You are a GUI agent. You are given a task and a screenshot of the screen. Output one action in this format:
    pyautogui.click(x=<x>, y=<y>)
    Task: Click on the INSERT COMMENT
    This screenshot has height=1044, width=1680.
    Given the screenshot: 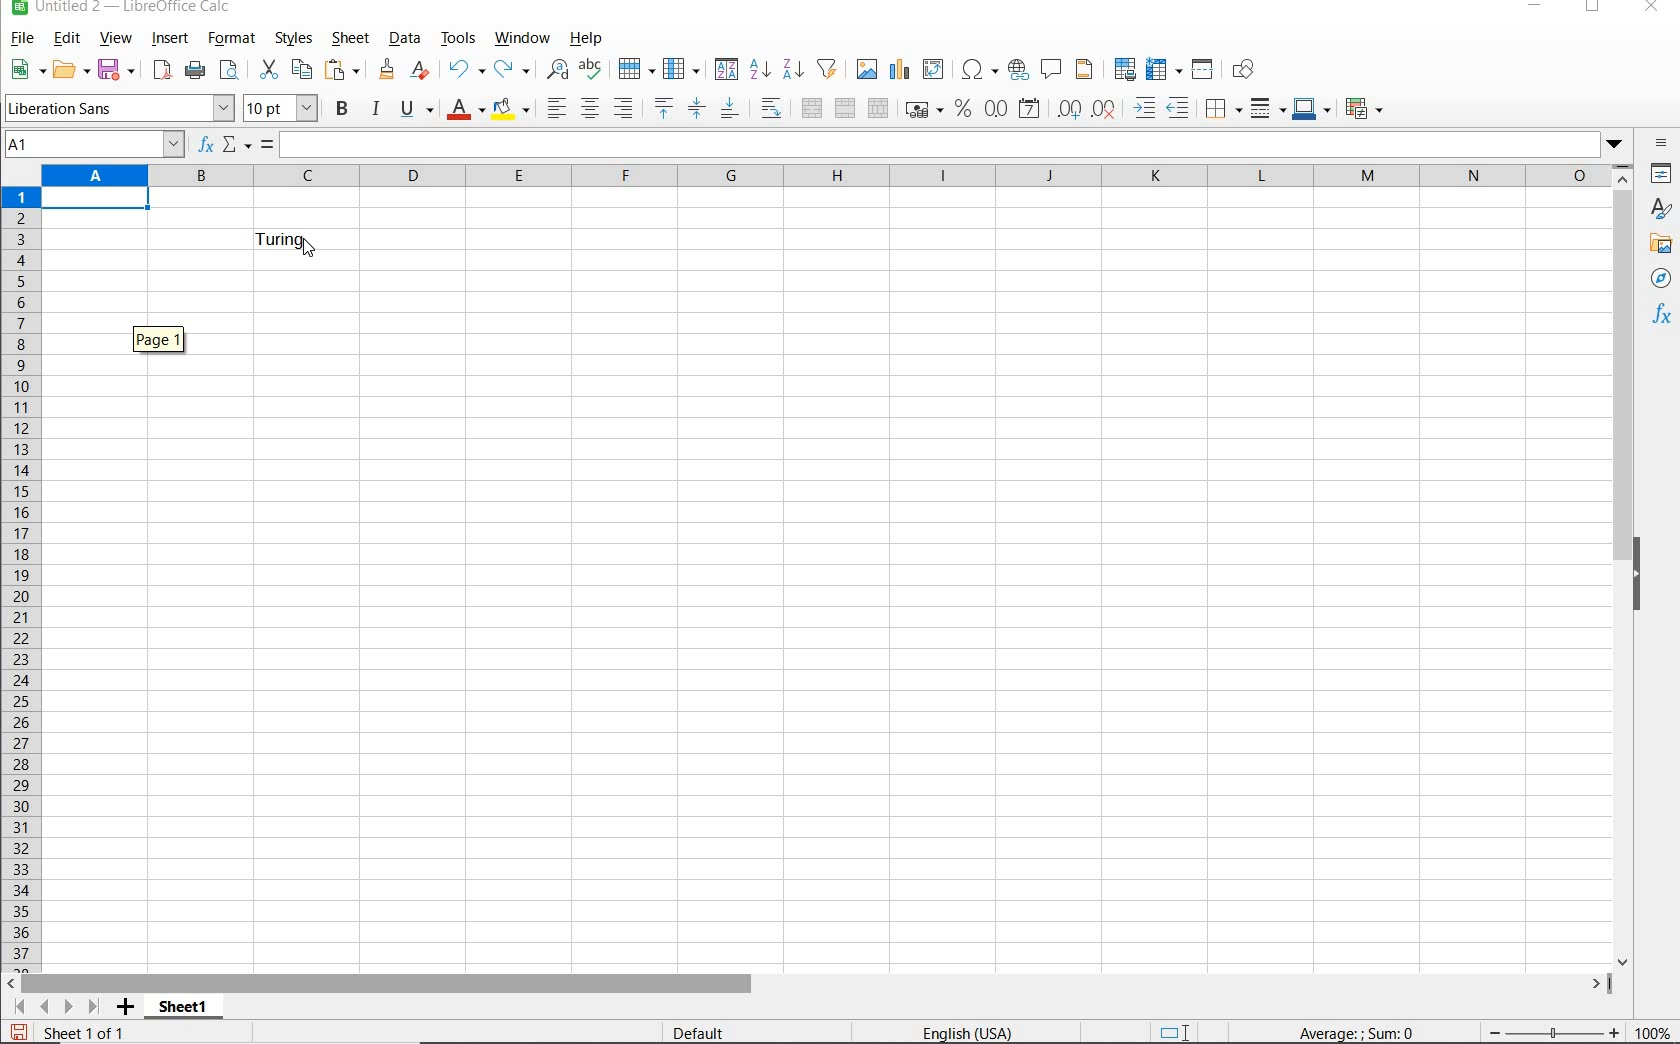 What is the action you would take?
    pyautogui.click(x=1053, y=67)
    